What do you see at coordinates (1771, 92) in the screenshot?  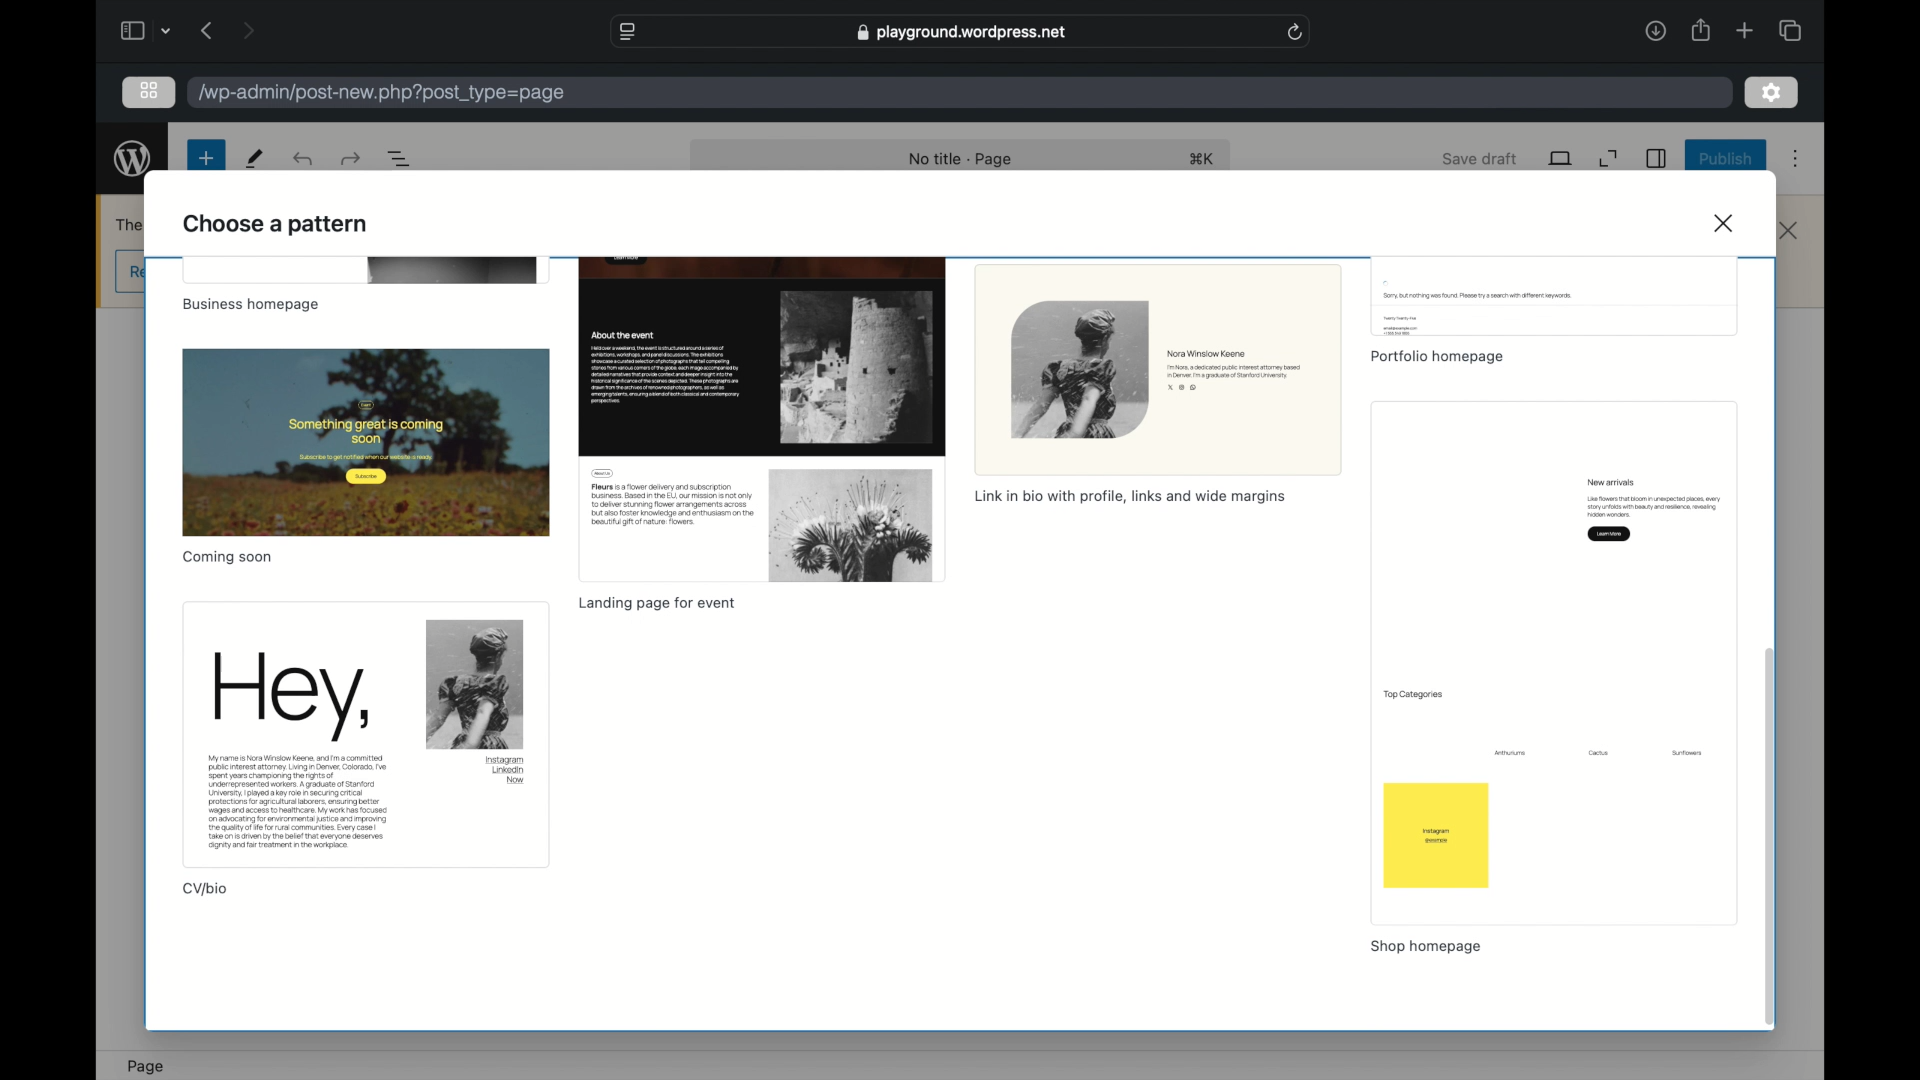 I see `settings` at bounding box center [1771, 92].